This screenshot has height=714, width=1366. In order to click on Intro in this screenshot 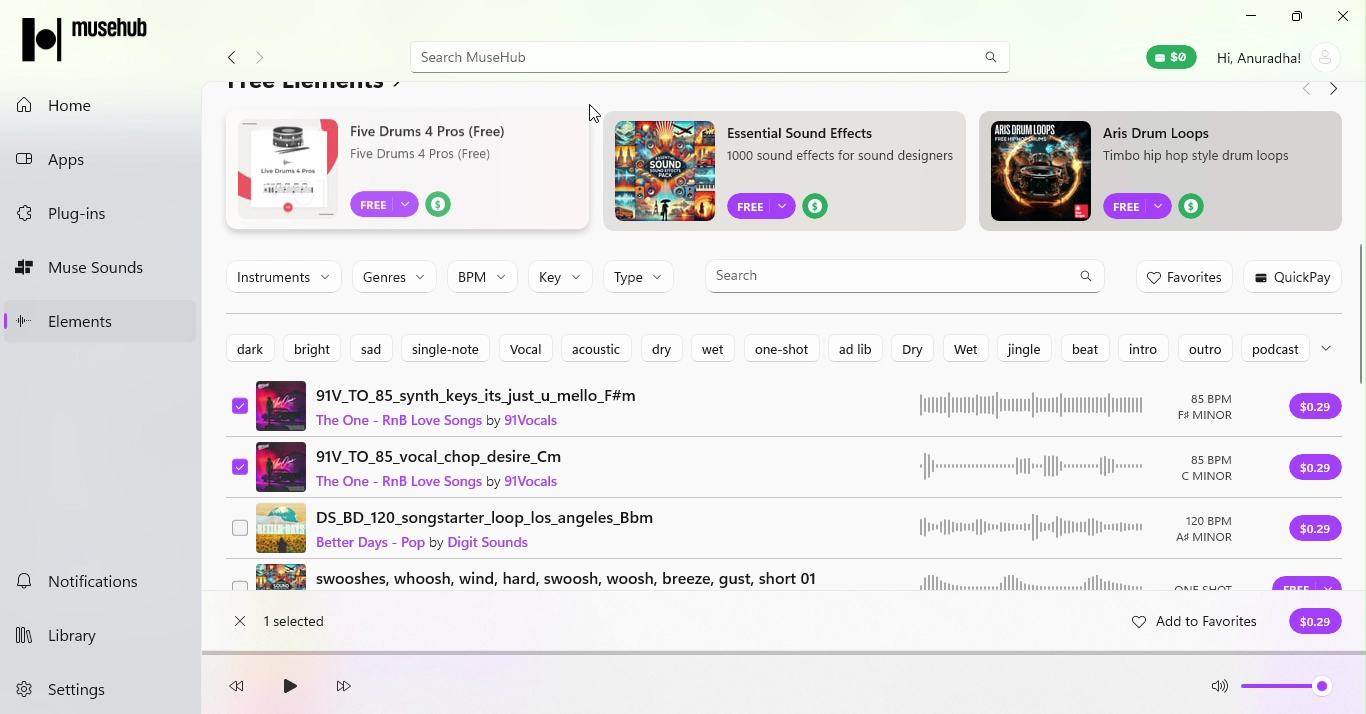, I will do `click(1142, 349)`.